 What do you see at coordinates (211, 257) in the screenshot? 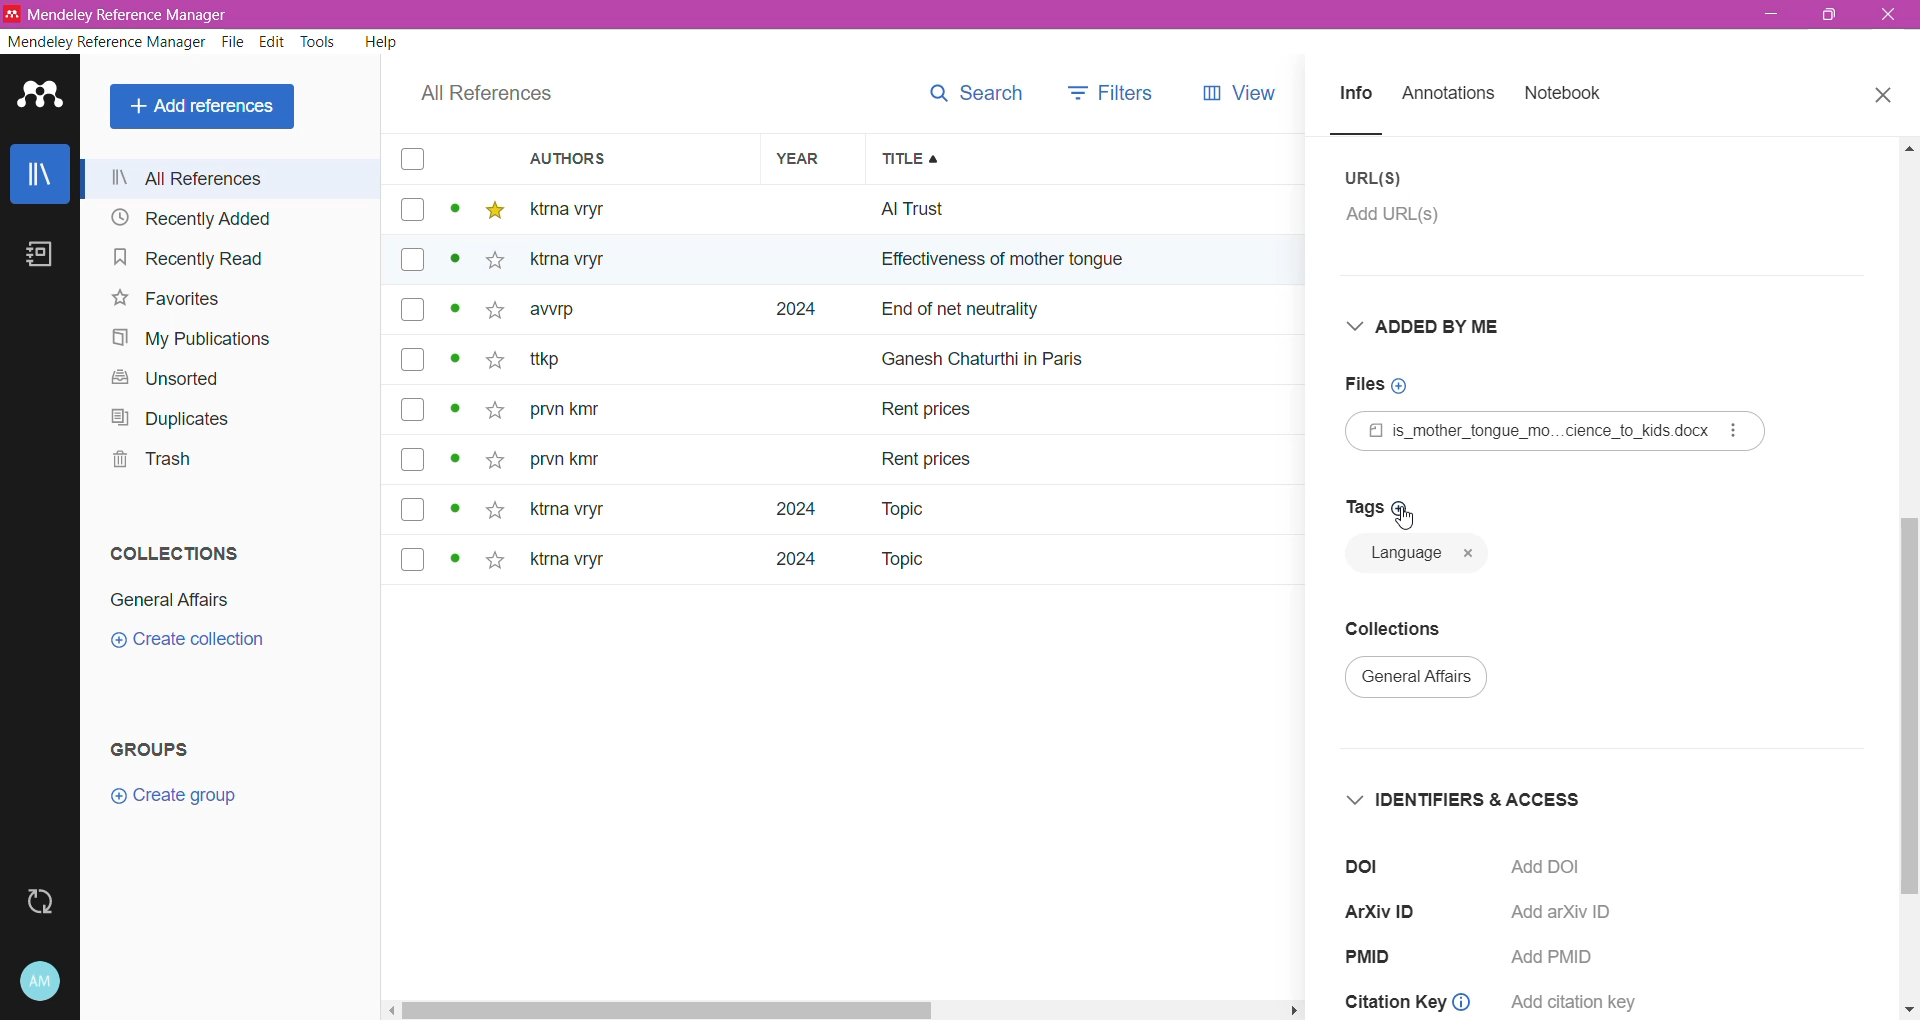
I see `Recently Read` at bounding box center [211, 257].